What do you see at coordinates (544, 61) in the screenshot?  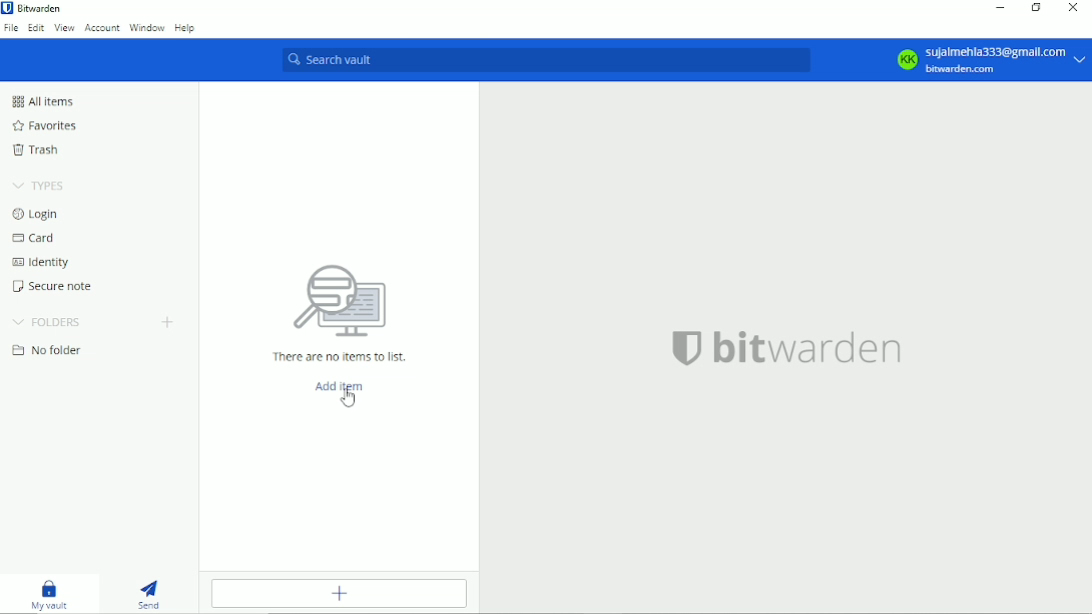 I see `Search vault` at bounding box center [544, 61].